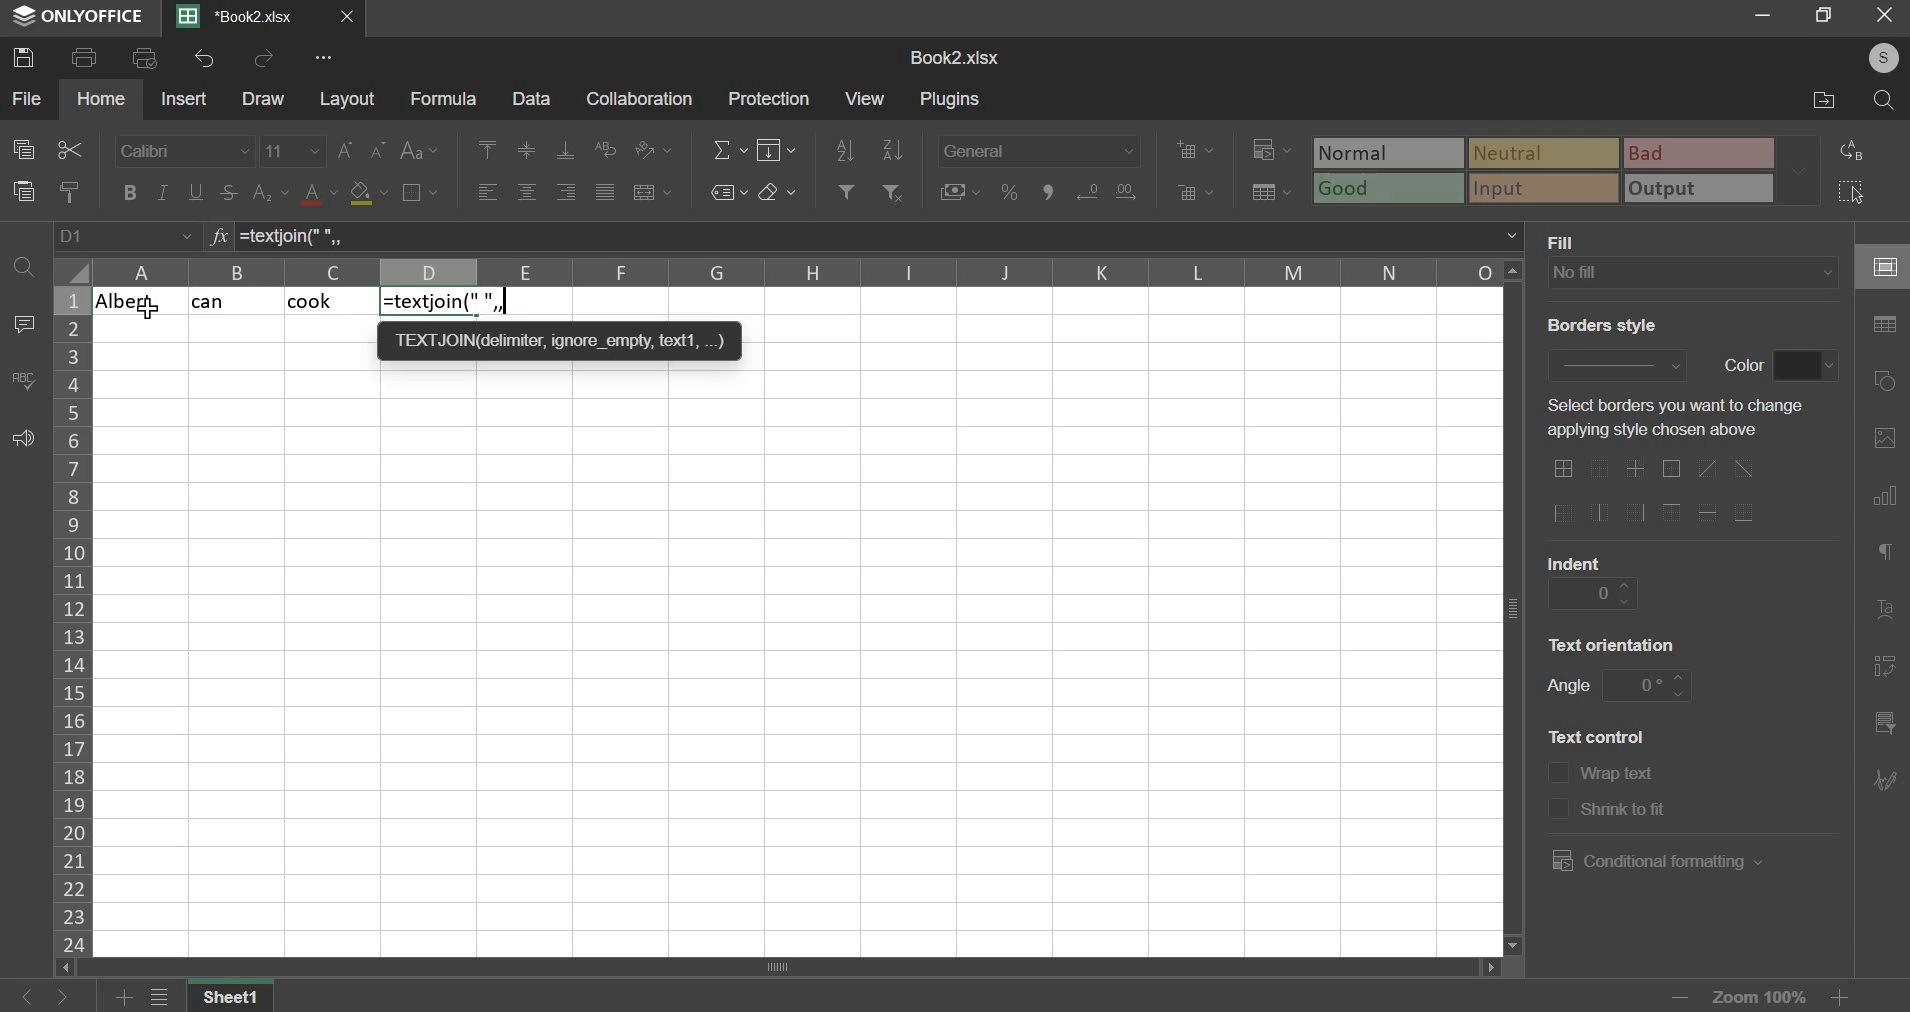  What do you see at coordinates (26, 97) in the screenshot?
I see `file` at bounding box center [26, 97].